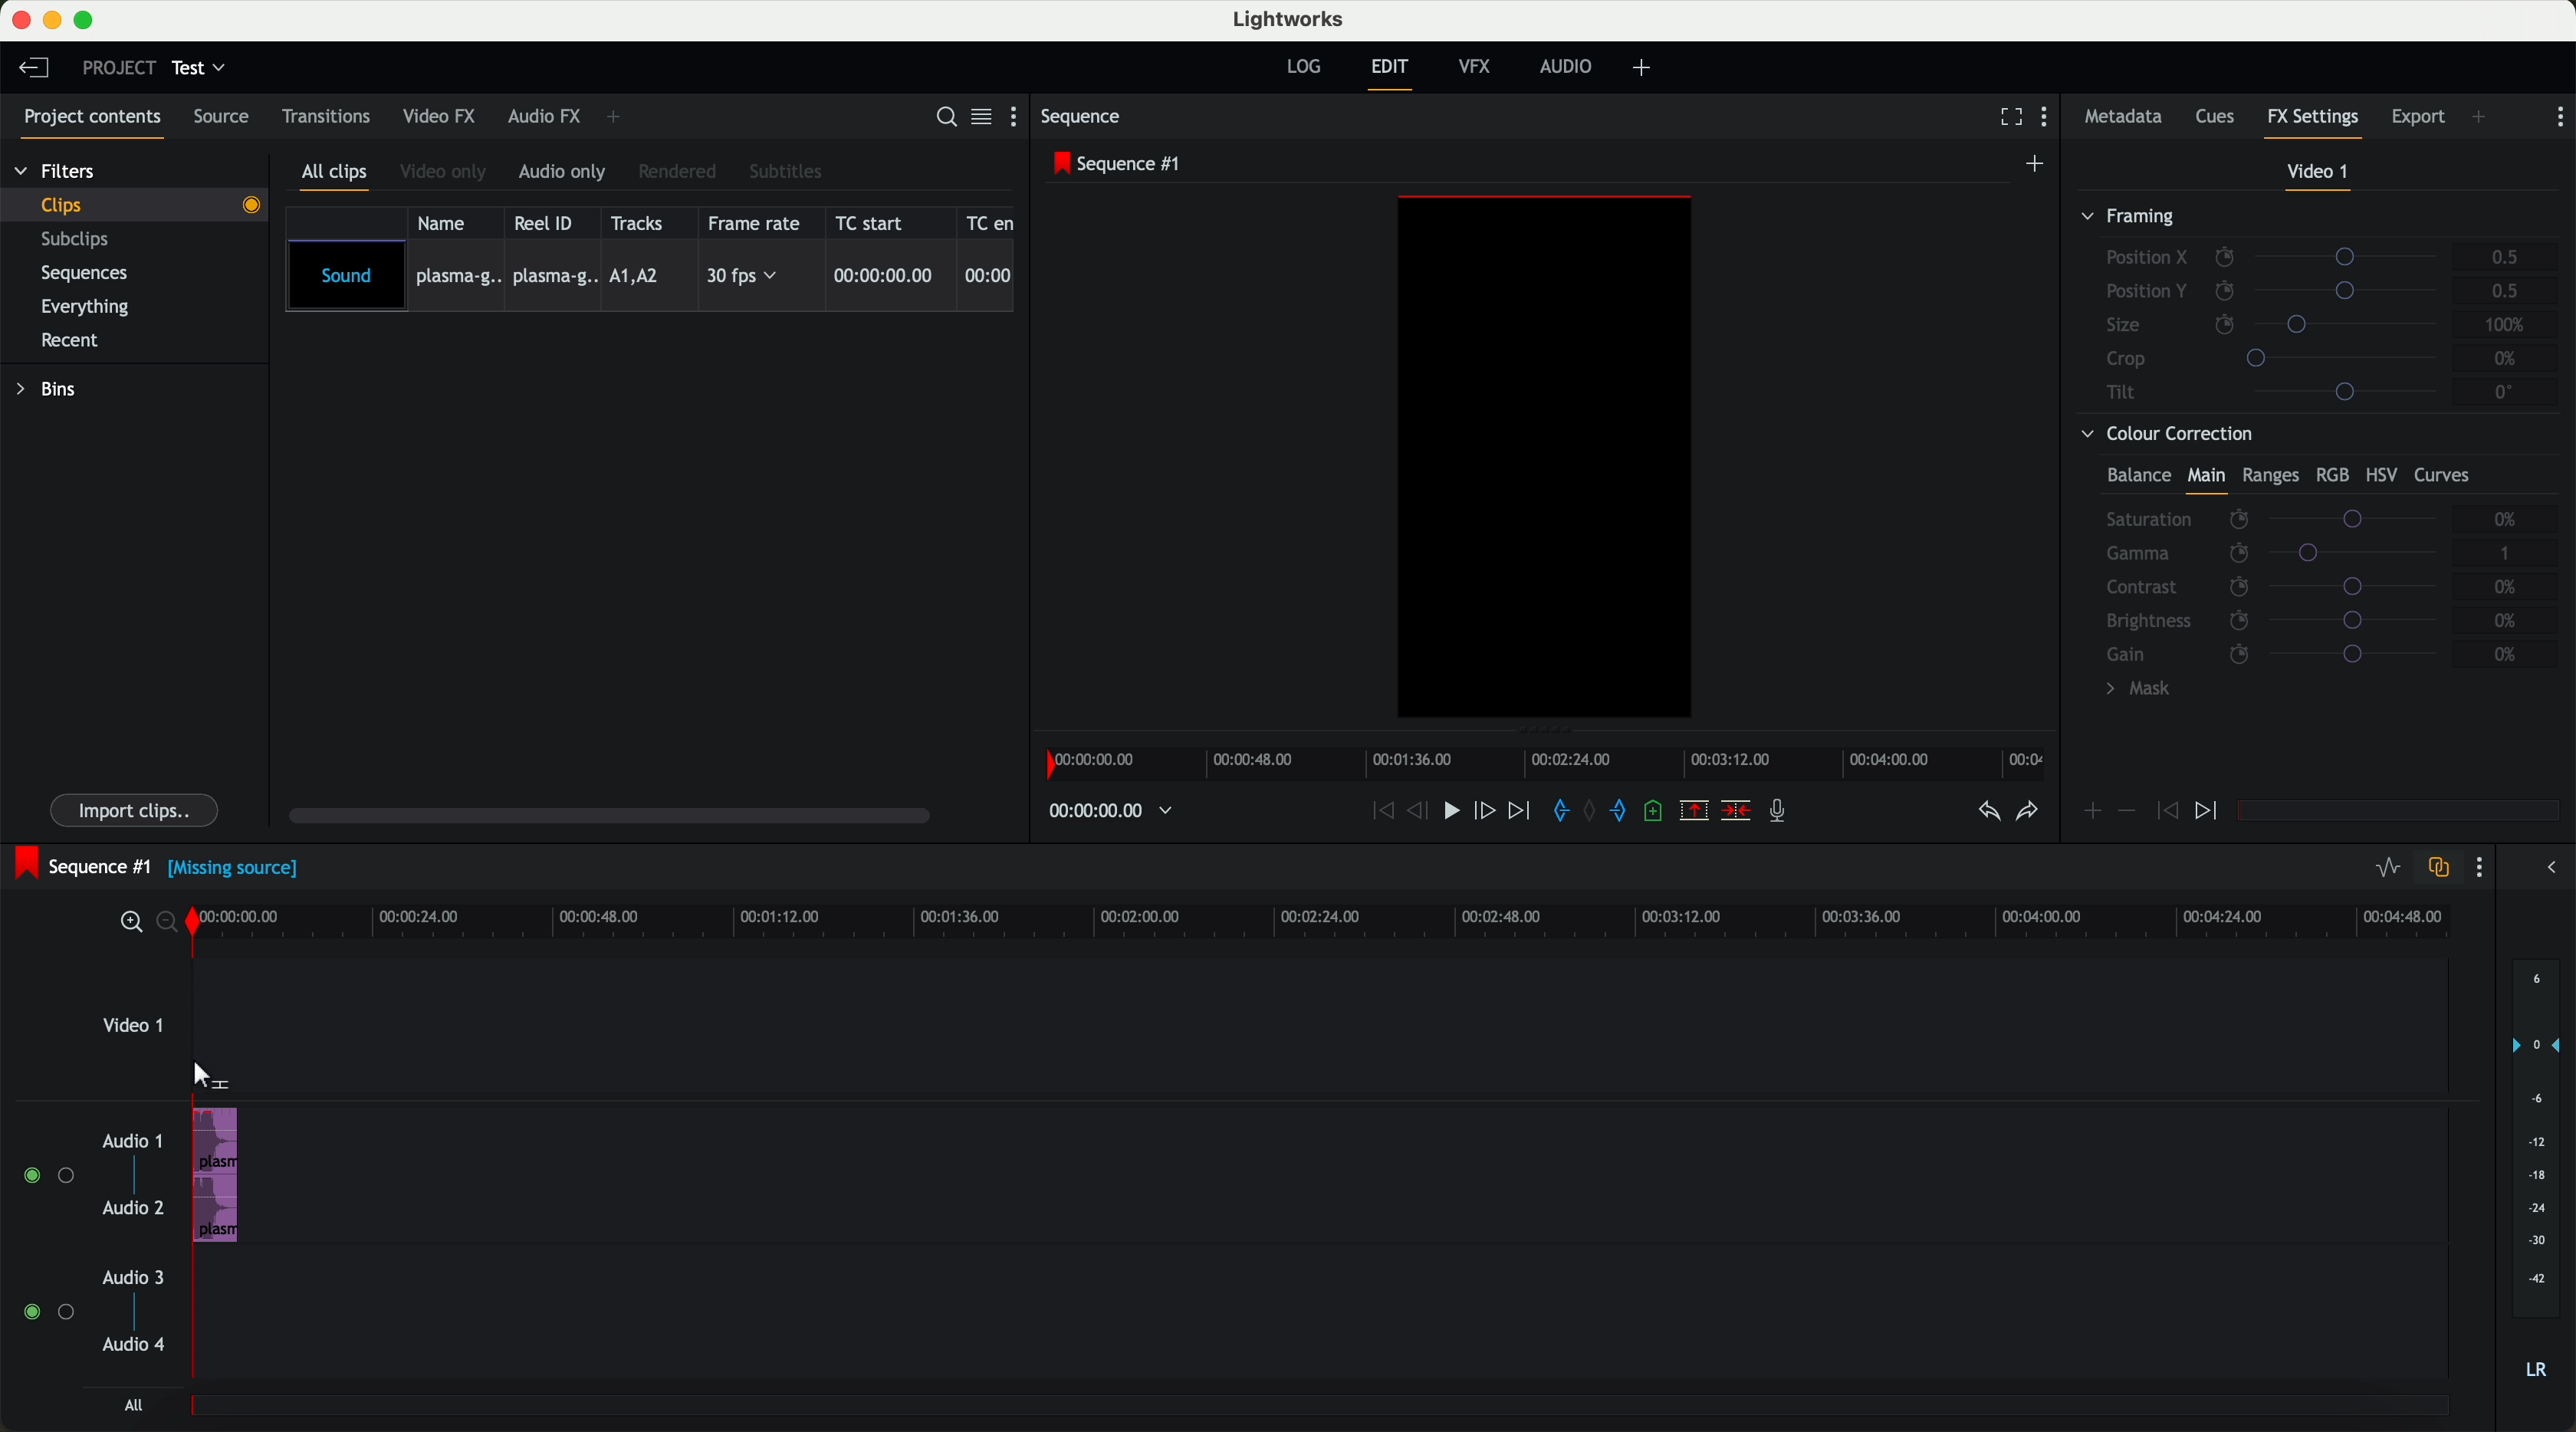  What do you see at coordinates (788, 171) in the screenshot?
I see `subtitles` at bounding box center [788, 171].